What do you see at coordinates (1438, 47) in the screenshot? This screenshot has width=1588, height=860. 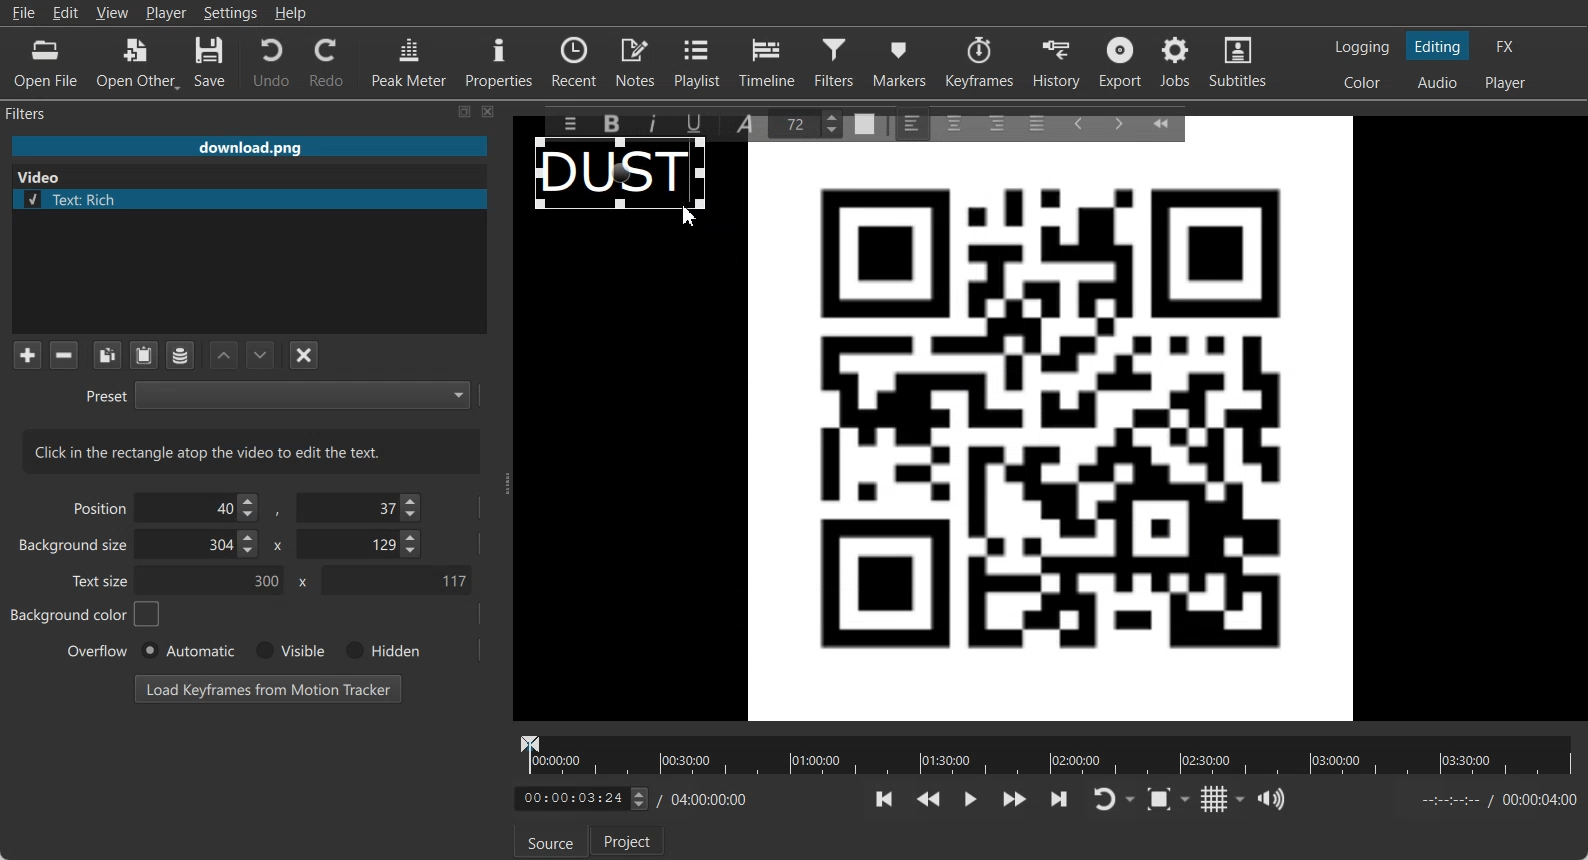 I see `Switching to the Editing layout` at bounding box center [1438, 47].